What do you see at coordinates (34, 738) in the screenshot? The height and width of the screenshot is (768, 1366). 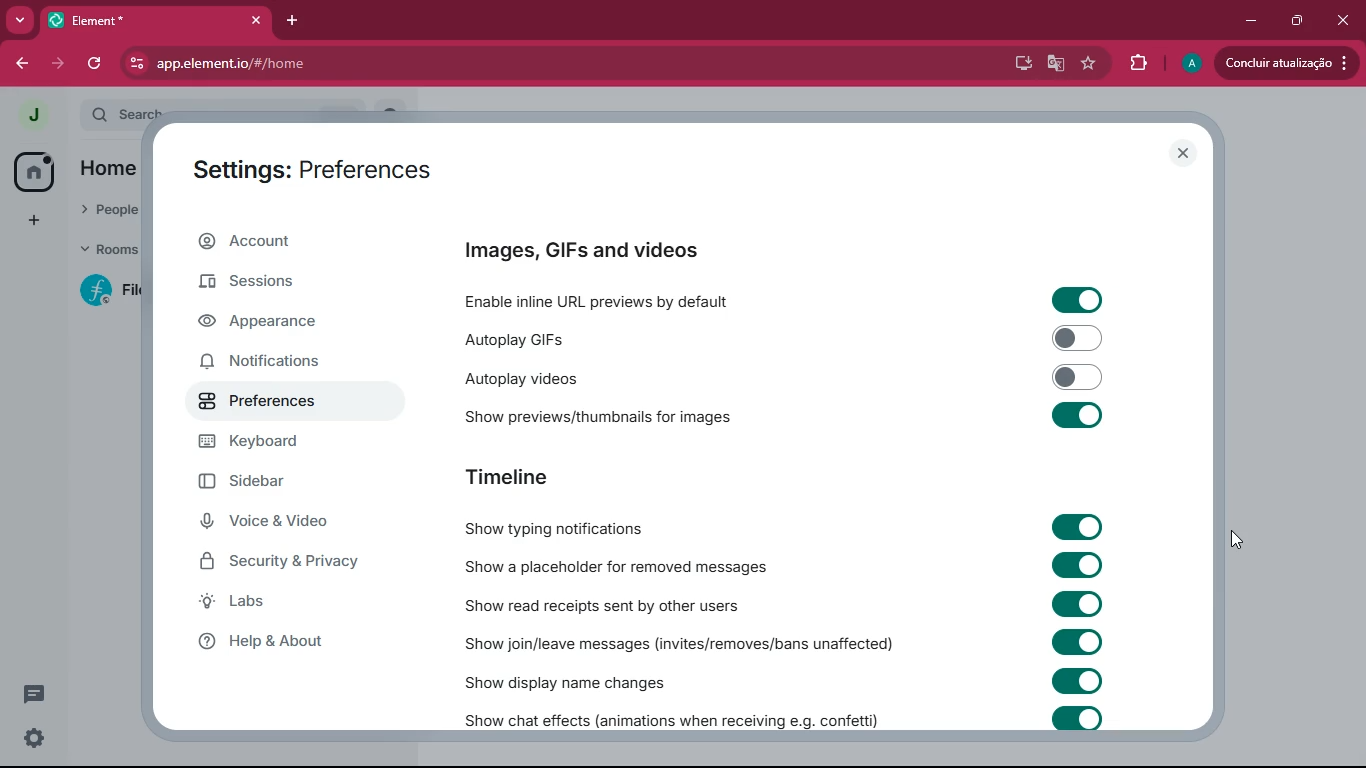 I see `quick settings` at bounding box center [34, 738].